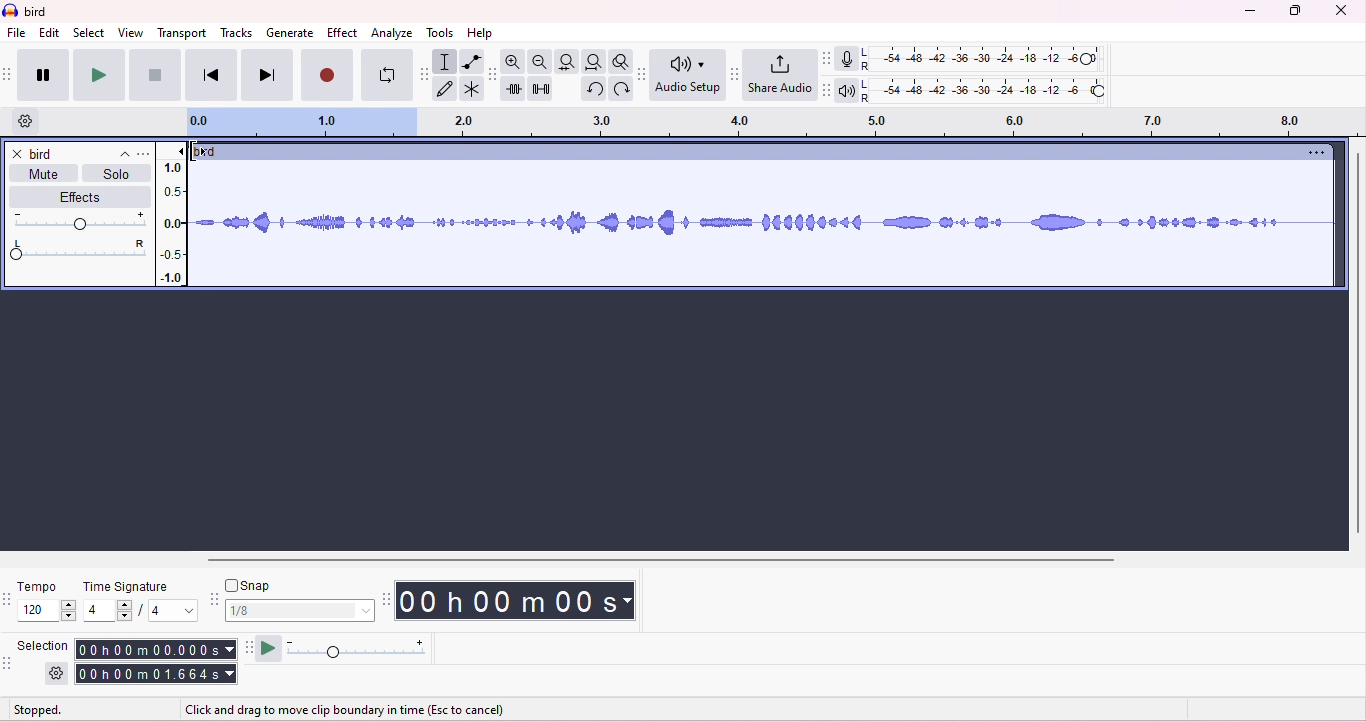  What do you see at coordinates (125, 587) in the screenshot?
I see `time signature` at bounding box center [125, 587].